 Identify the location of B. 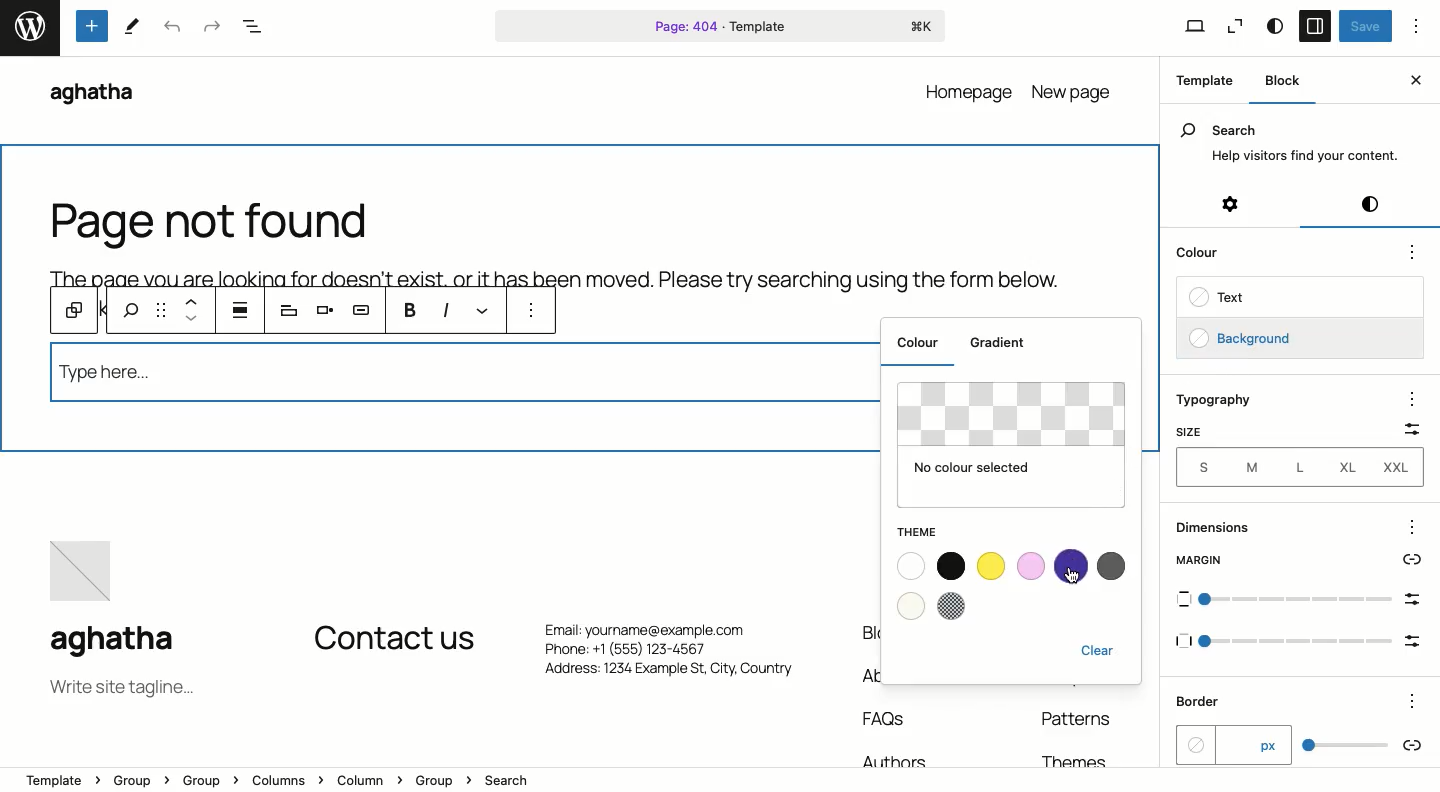
(410, 309).